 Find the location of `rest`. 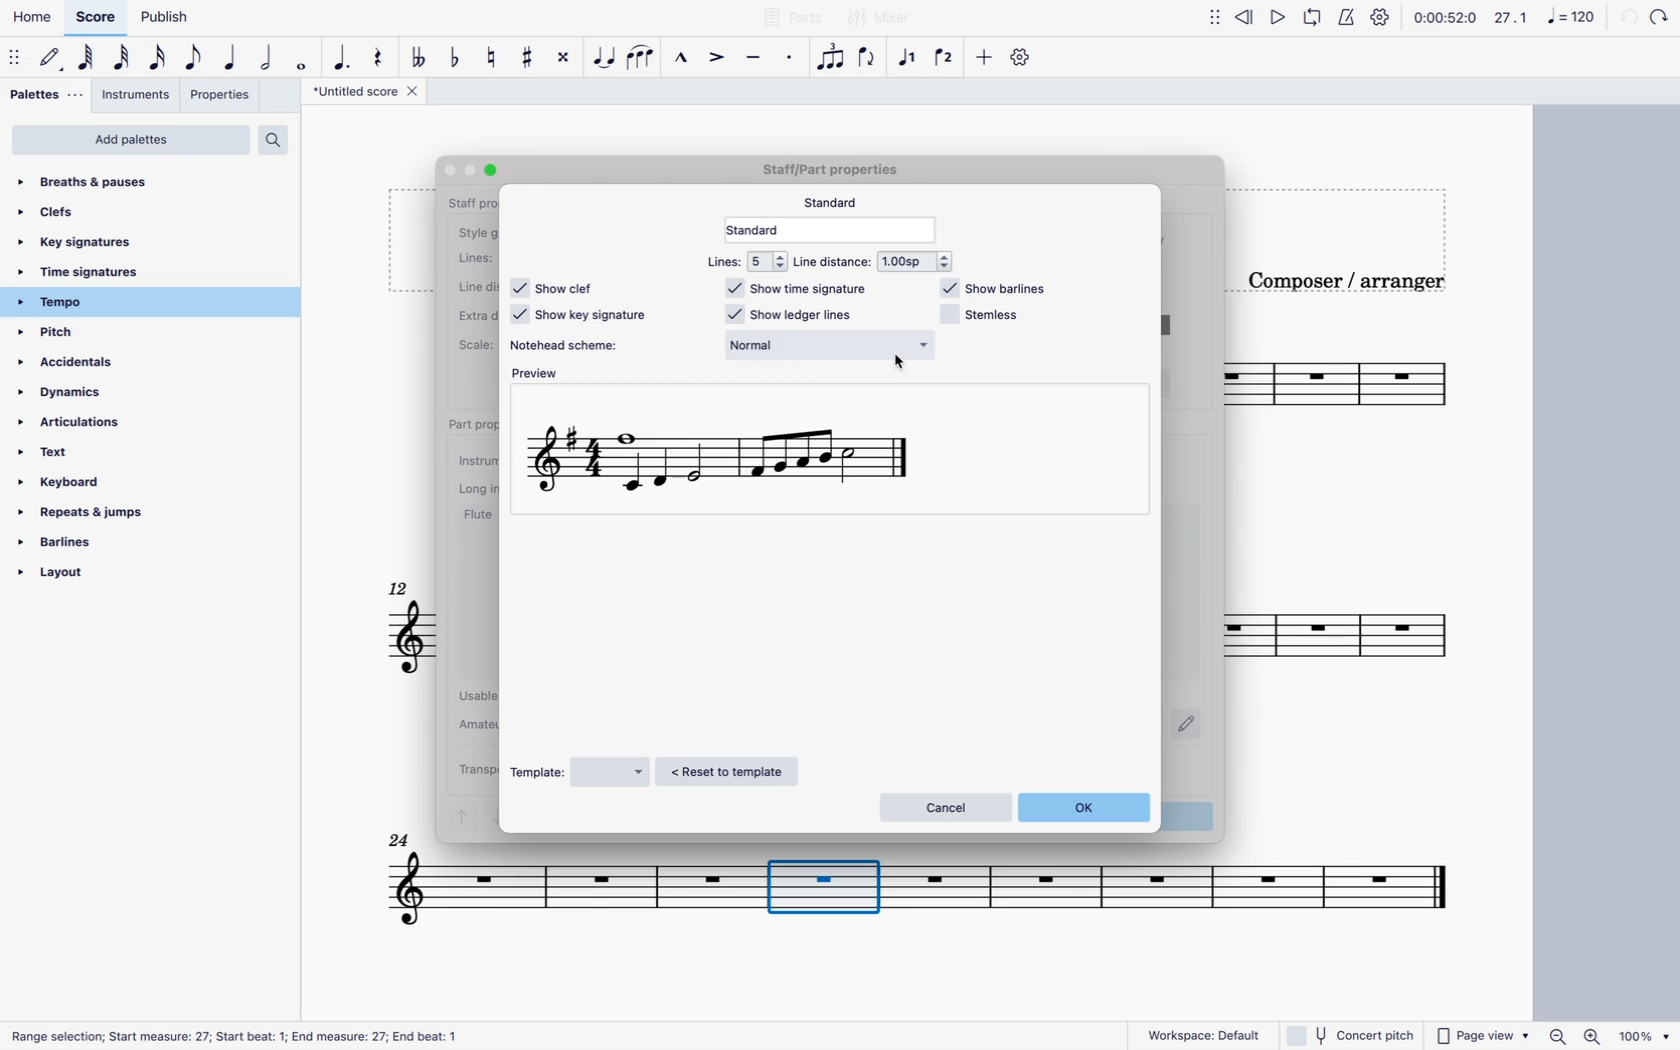

rest is located at coordinates (382, 58).